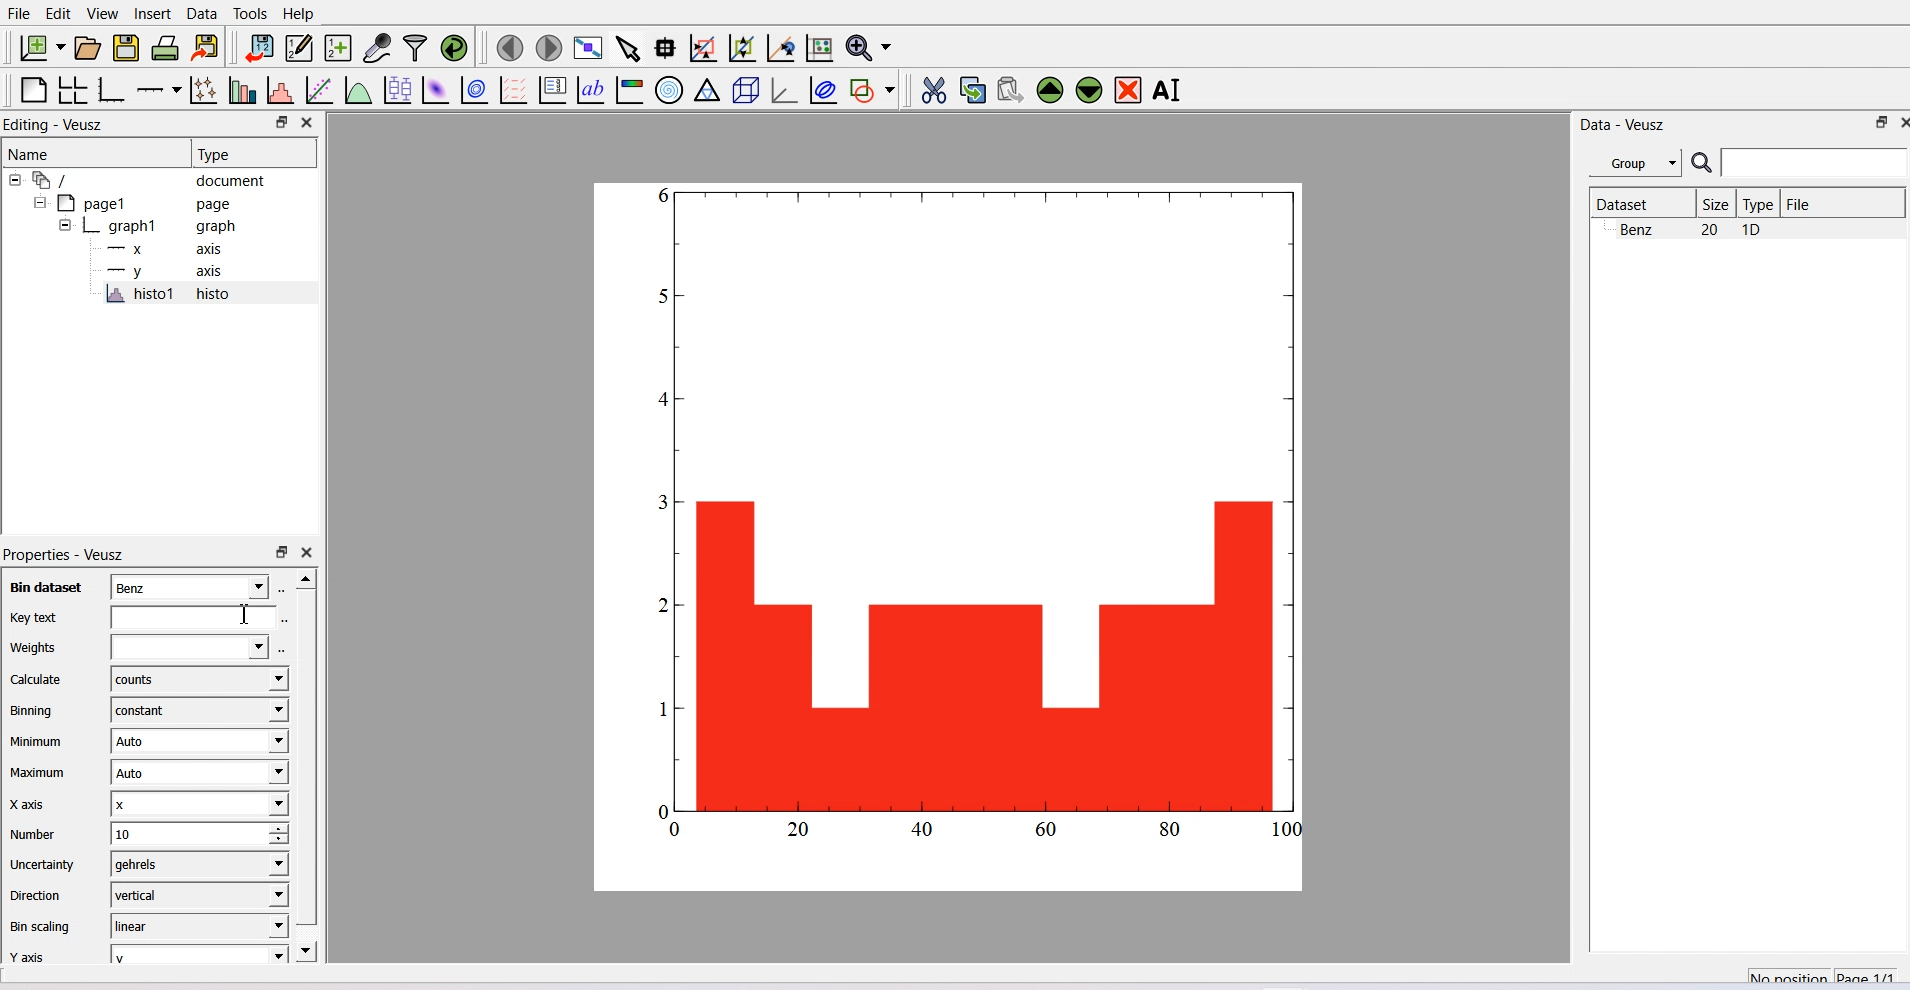 The width and height of the screenshot is (1910, 990). What do you see at coordinates (19, 13) in the screenshot?
I see `File` at bounding box center [19, 13].